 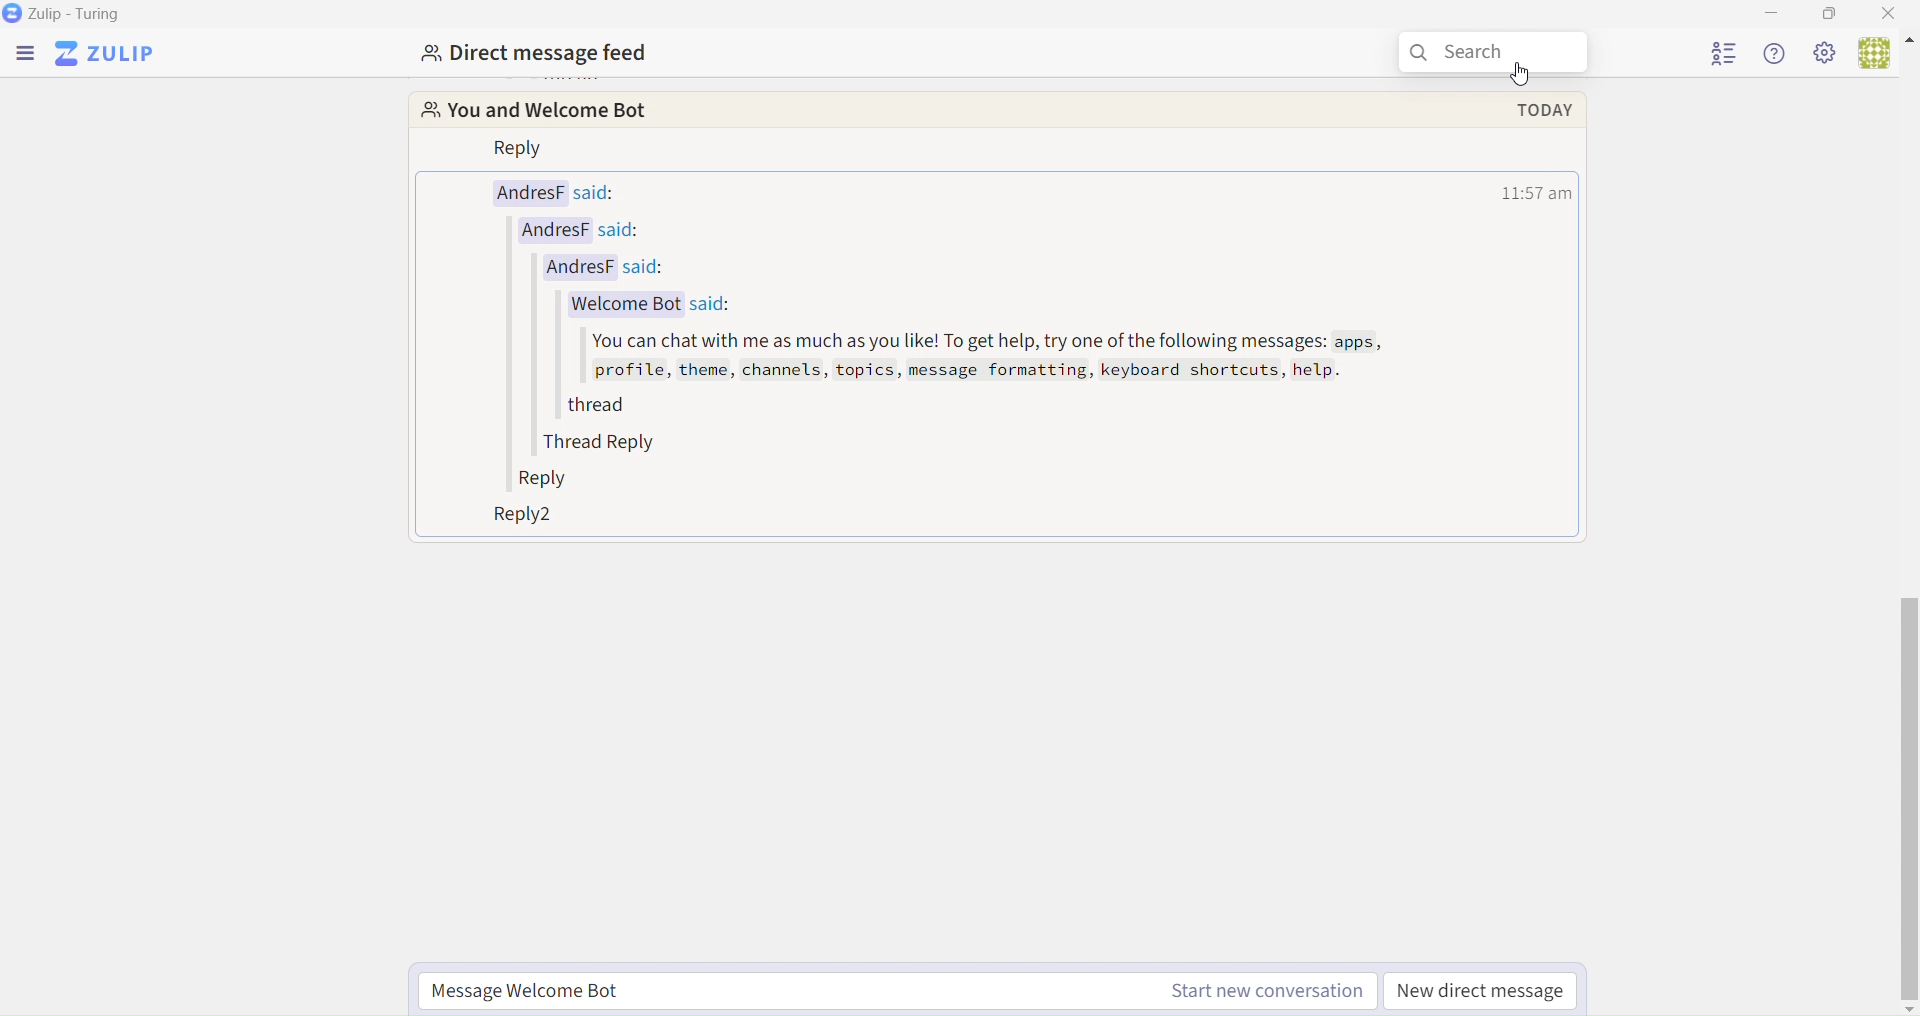 What do you see at coordinates (892, 987) in the screenshot?
I see `Message Welcome Bot` at bounding box center [892, 987].